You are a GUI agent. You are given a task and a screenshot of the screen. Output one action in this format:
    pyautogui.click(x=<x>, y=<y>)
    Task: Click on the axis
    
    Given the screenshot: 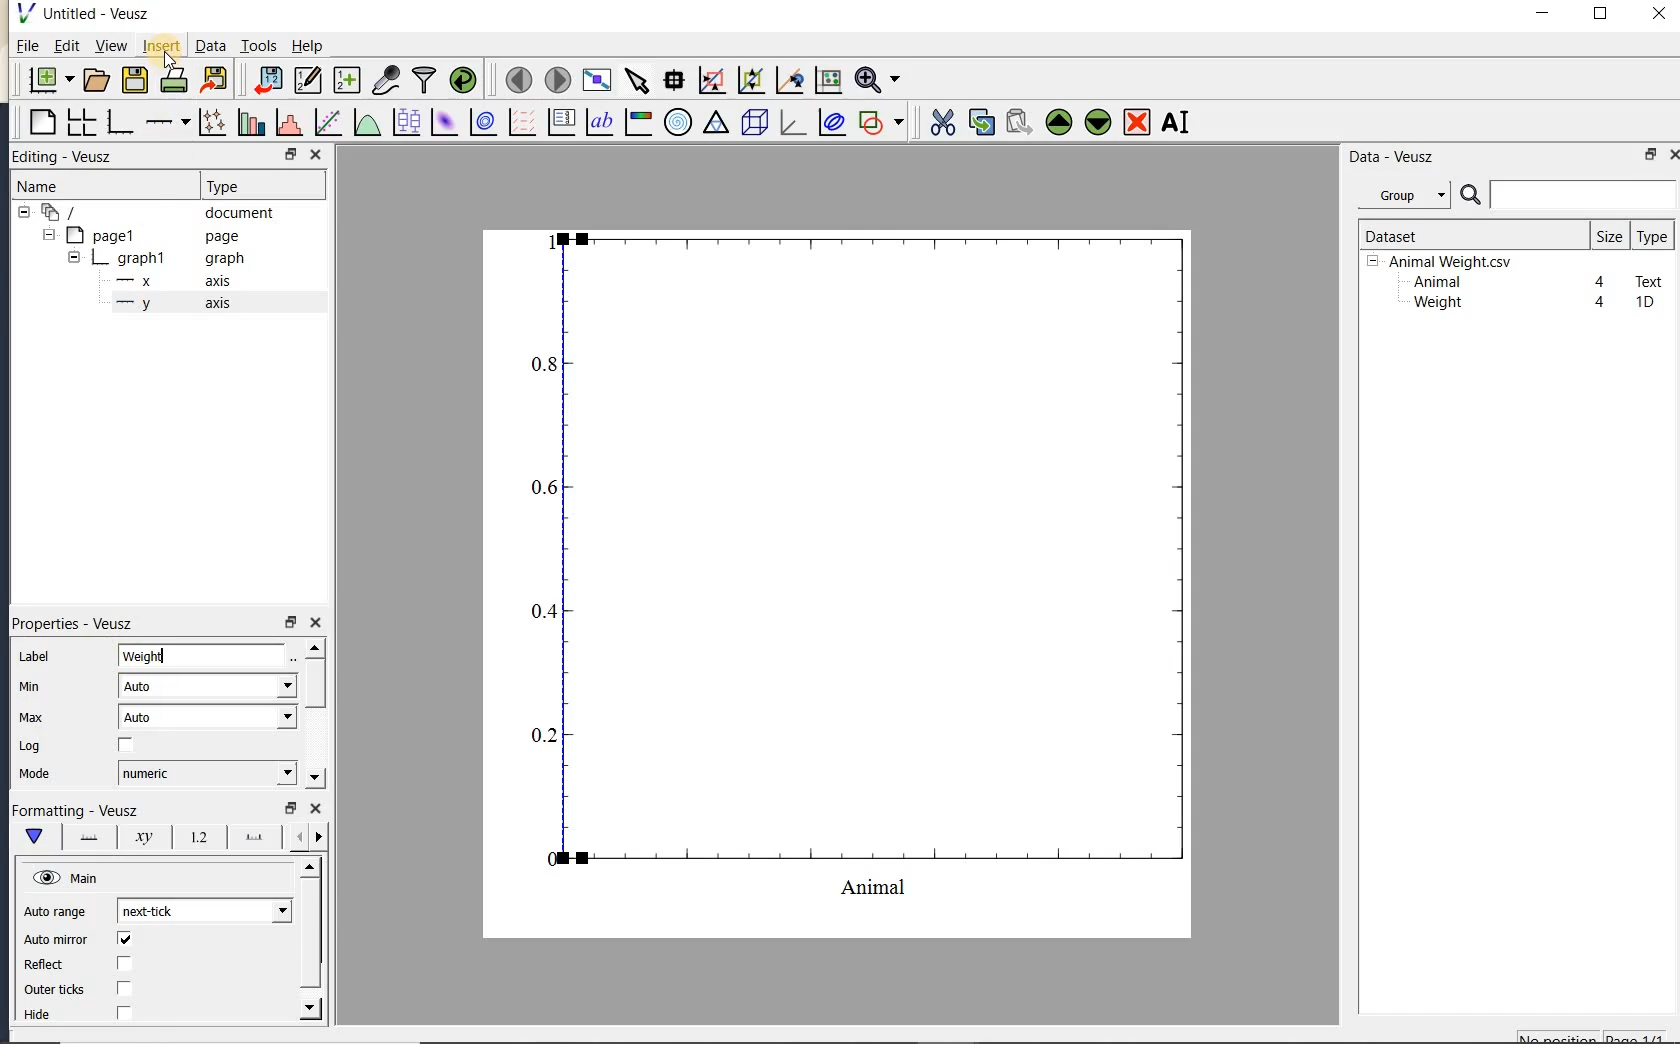 What is the action you would take?
    pyautogui.click(x=168, y=281)
    